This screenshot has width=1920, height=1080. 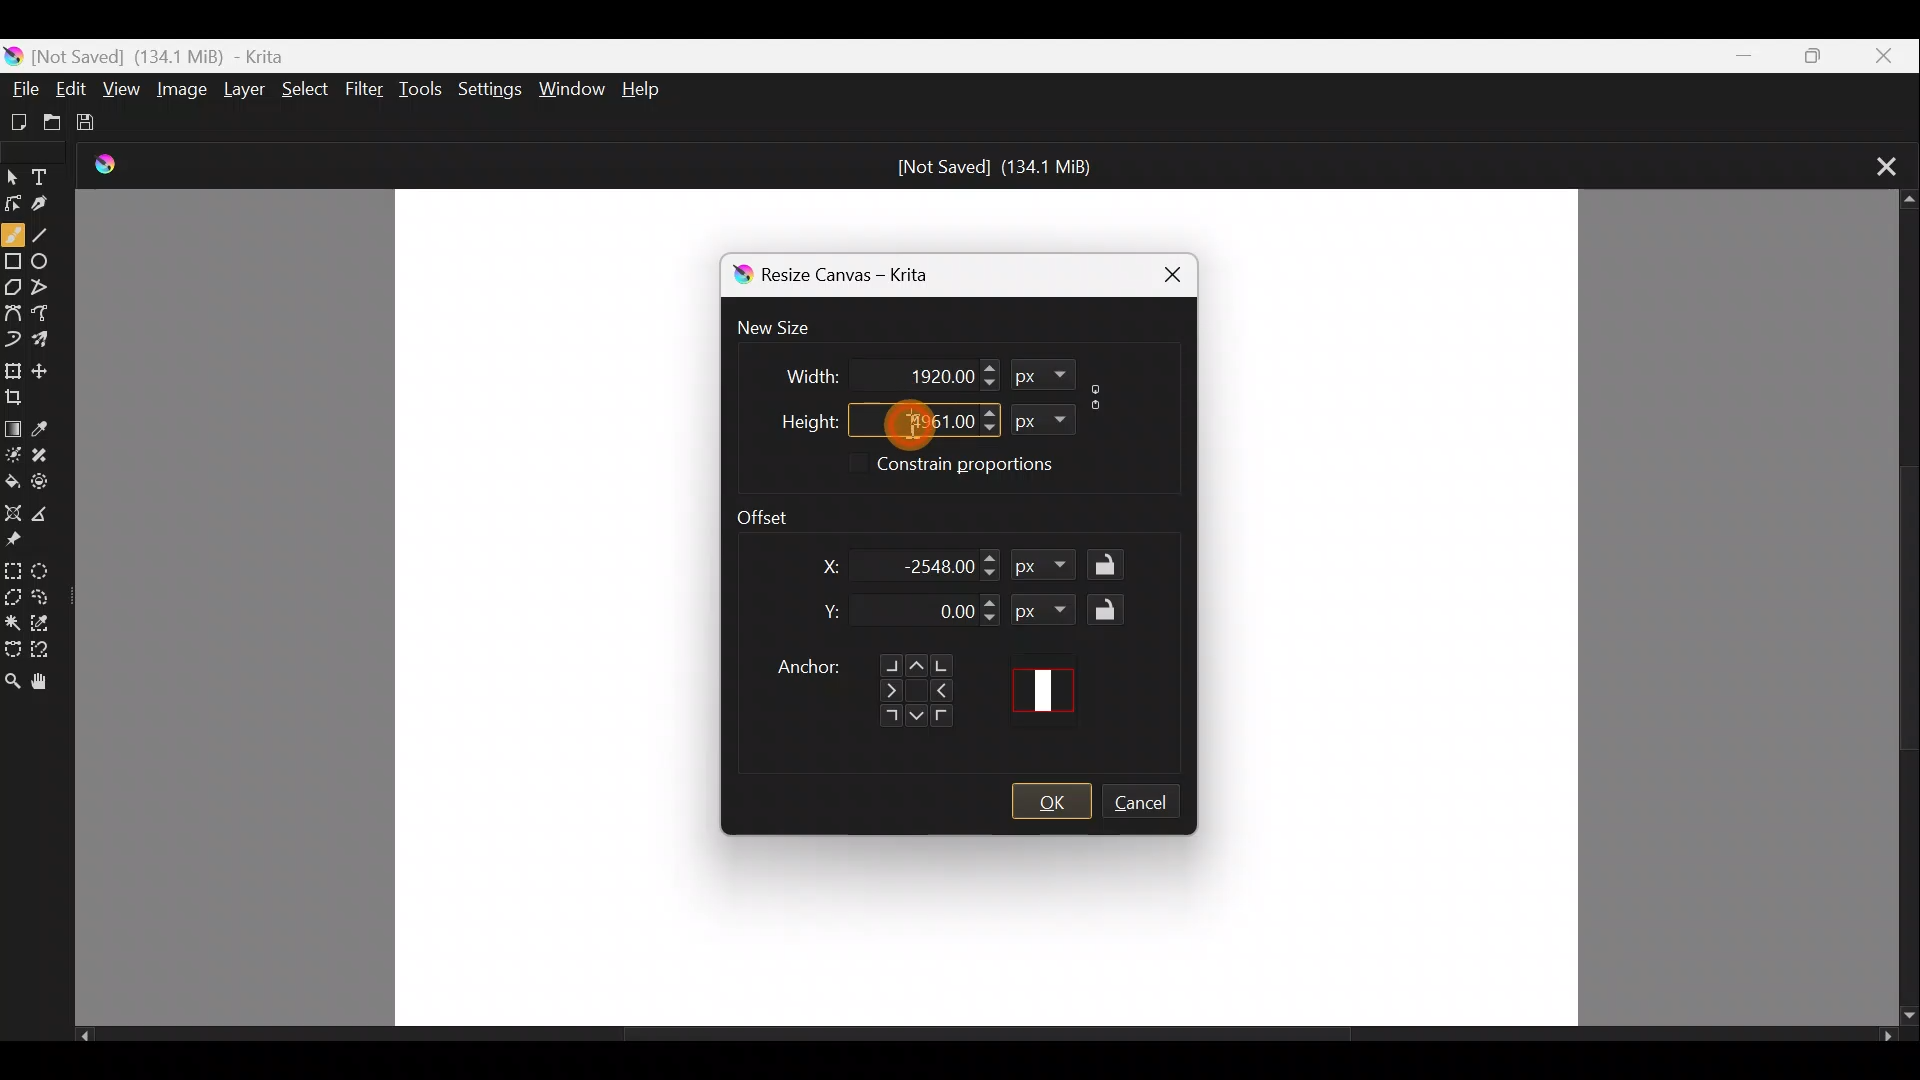 I want to click on Image, so click(x=180, y=92).